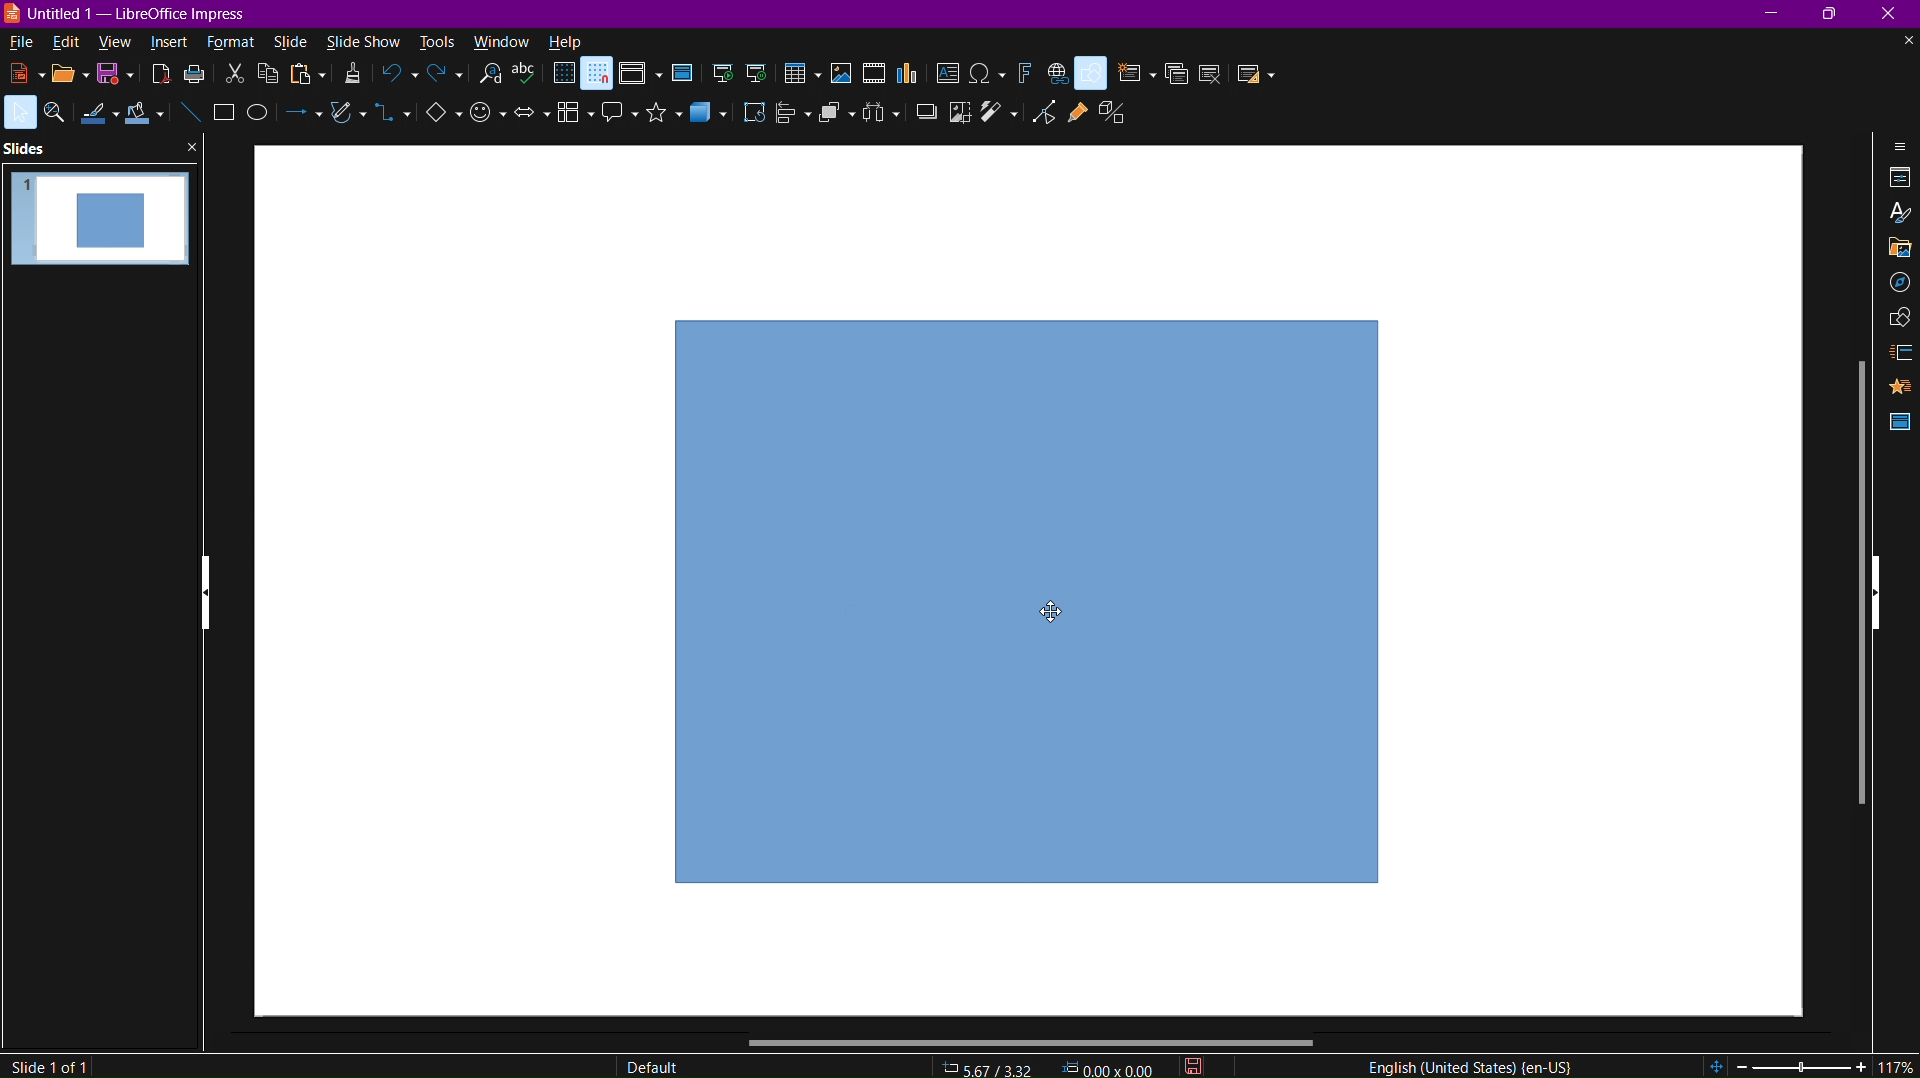 The height and width of the screenshot is (1078, 1920). Describe the element at coordinates (569, 118) in the screenshot. I see `Flowchart` at that location.